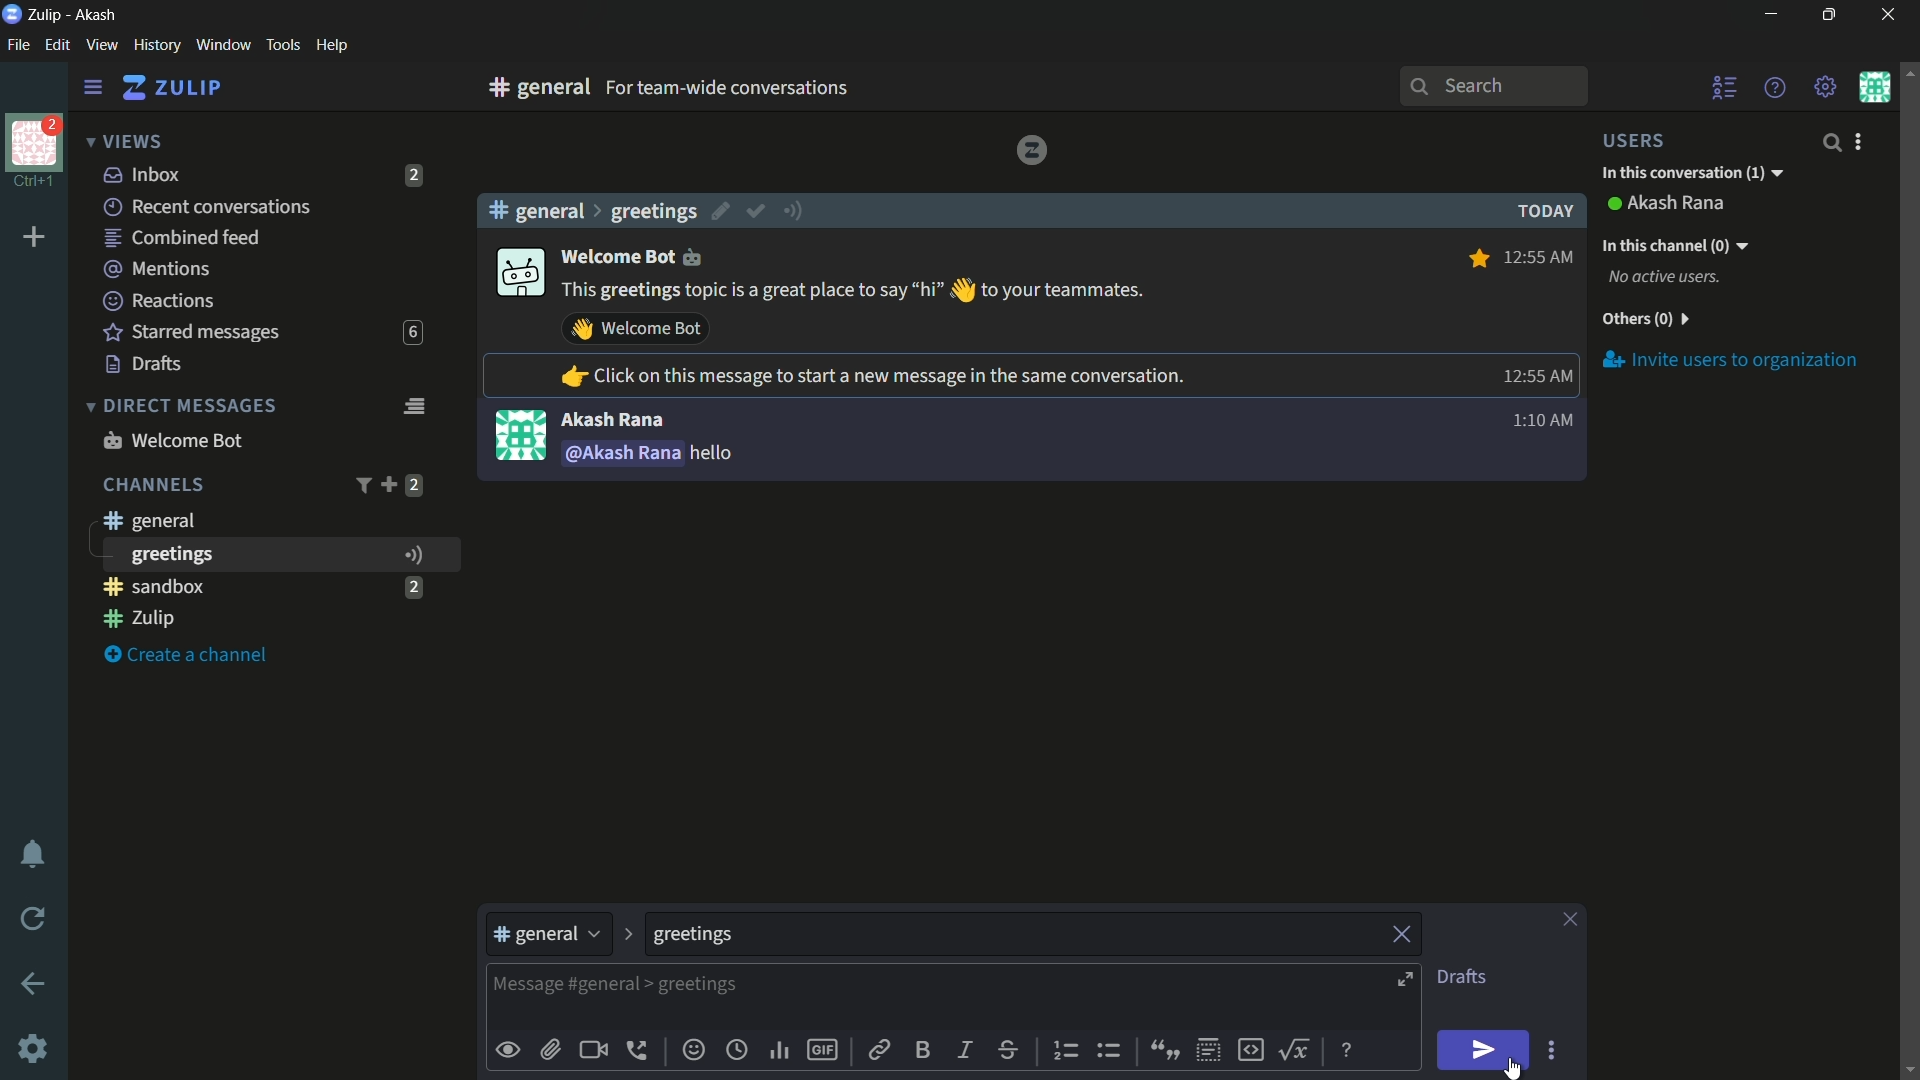 This screenshot has width=1920, height=1080. I want to click on personal menu, so click(1874, 87).